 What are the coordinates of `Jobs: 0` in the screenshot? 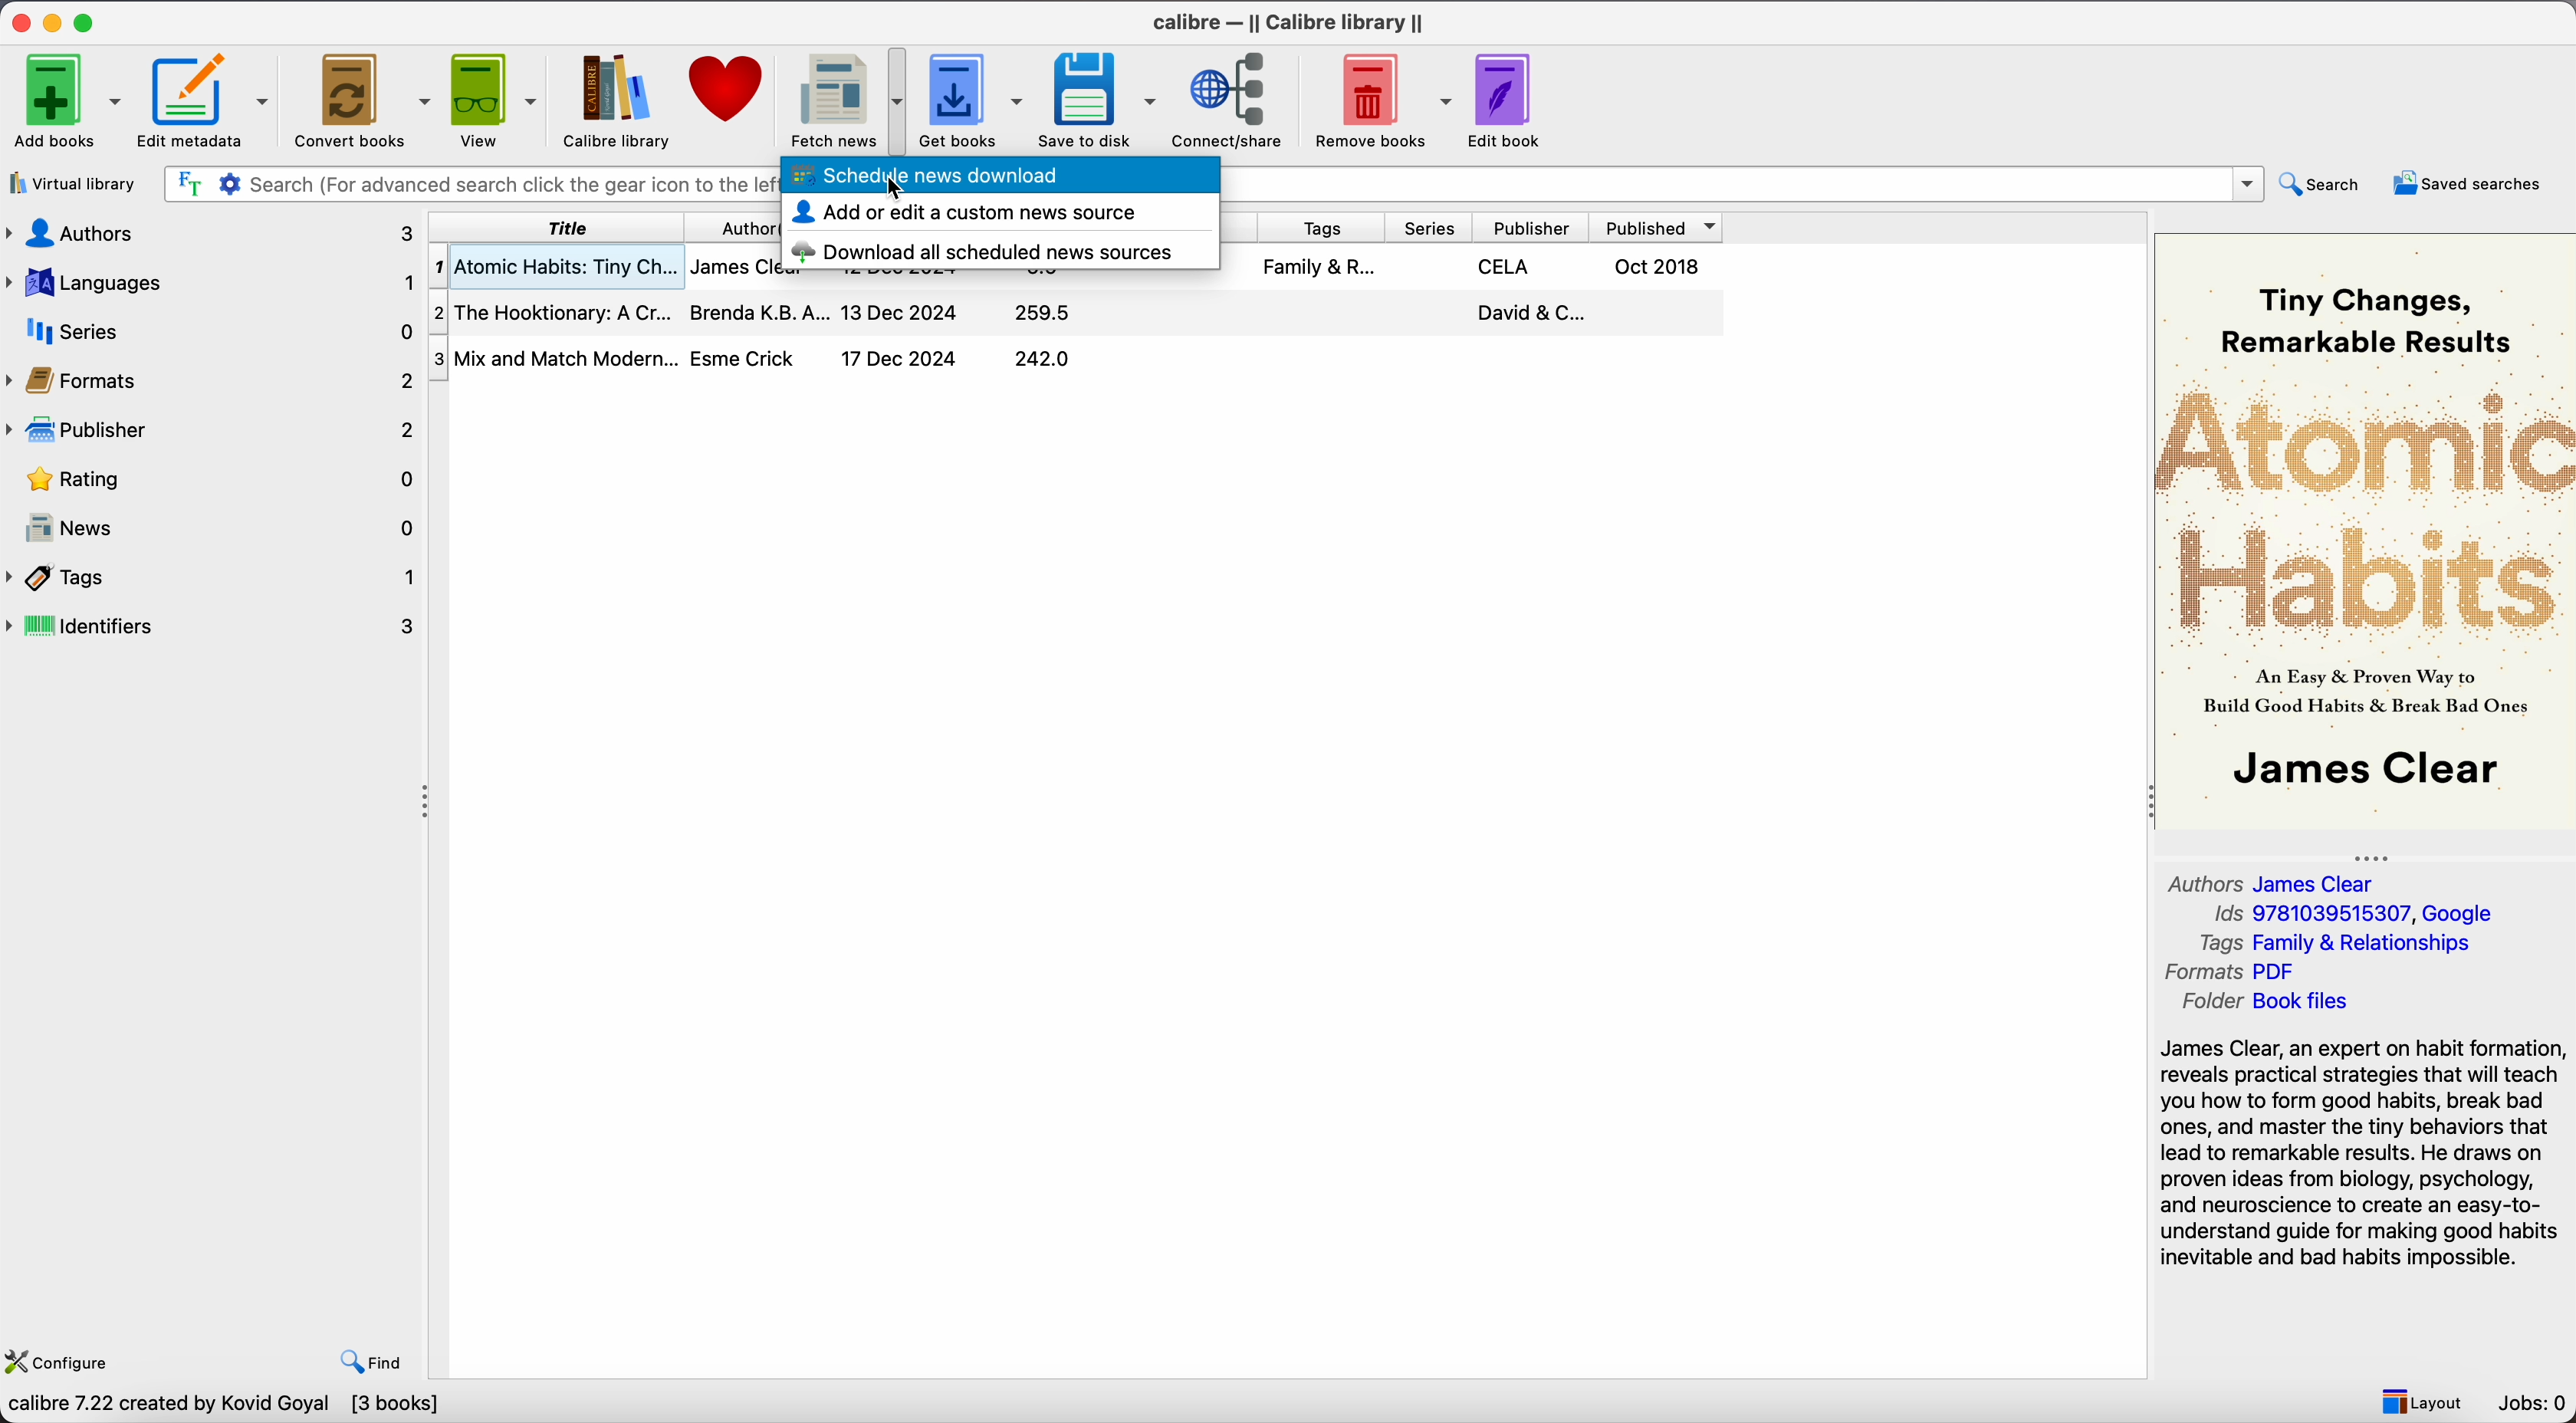 It's located at (2534, 1403).